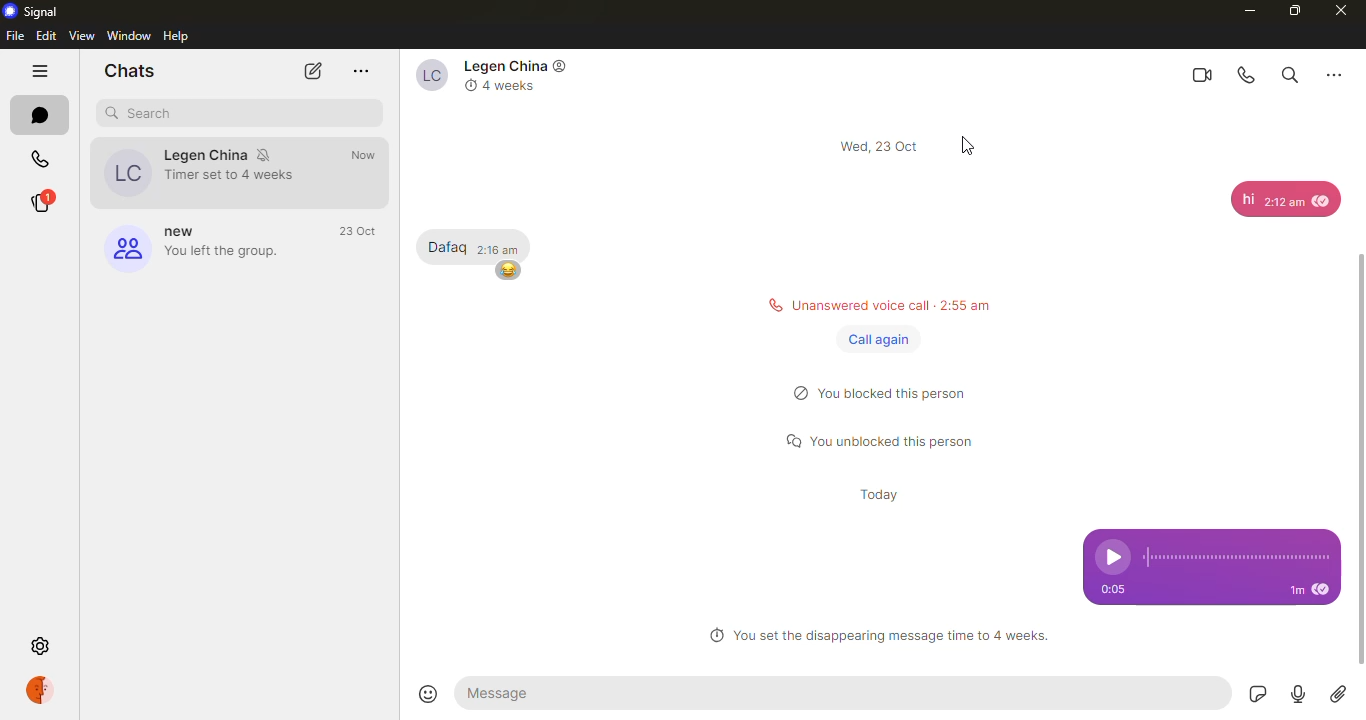 Image resolution: width=1366 pixels, height=720 pixels. Describe the element at coordinates (30, 11) in the screenshot. I see `signal` at that location.